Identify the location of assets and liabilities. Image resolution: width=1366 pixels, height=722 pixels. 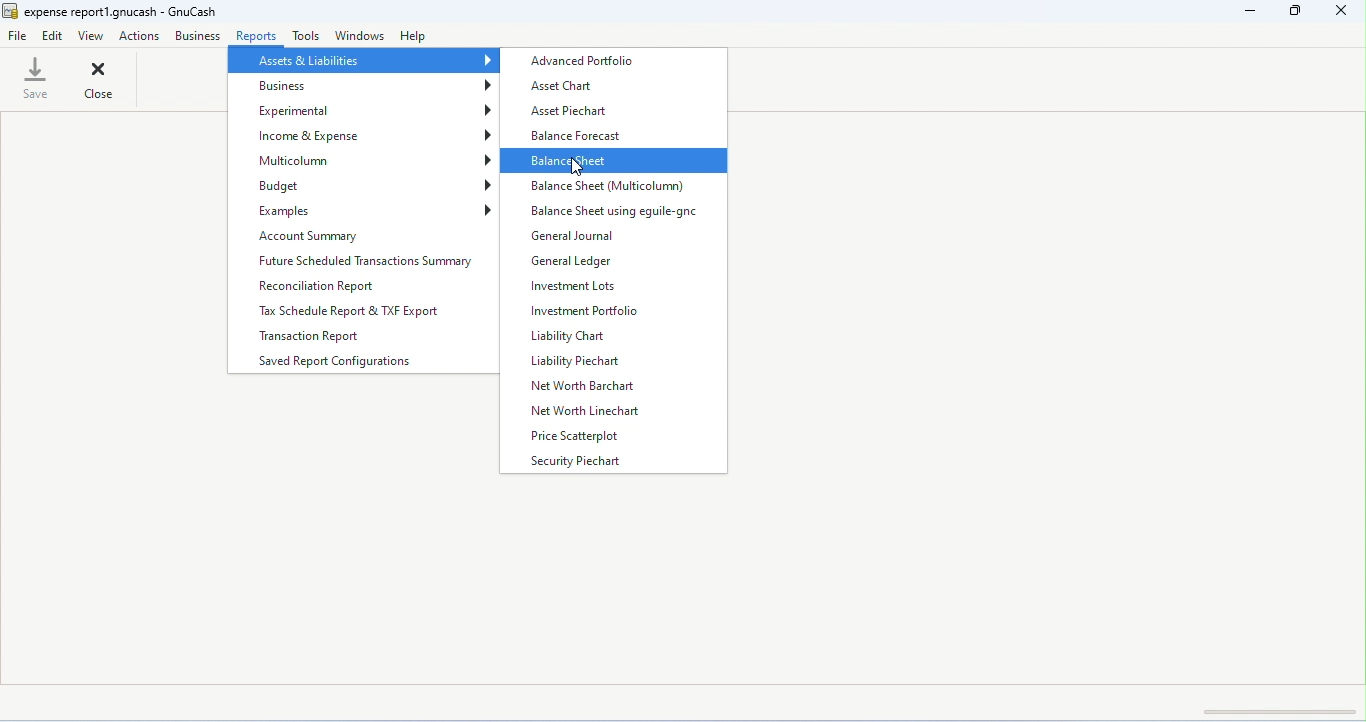
(365, 61).